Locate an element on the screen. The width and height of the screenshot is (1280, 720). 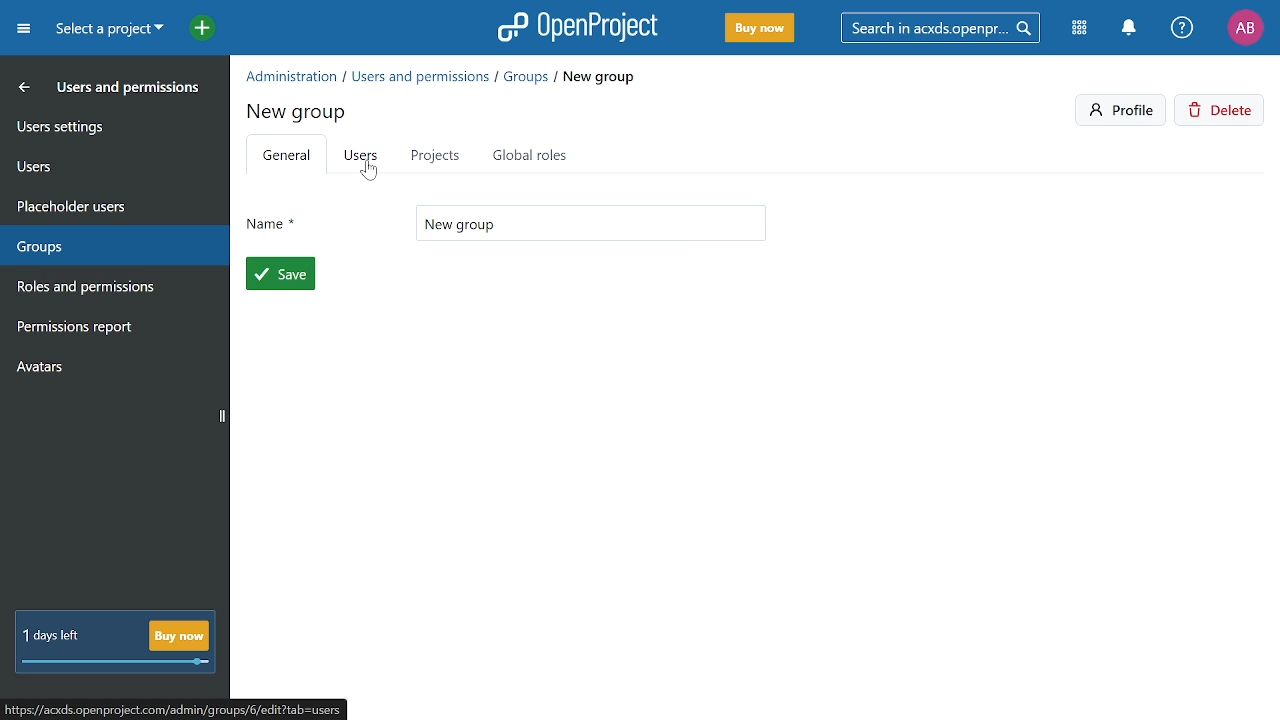
Groups is located at coordinates (109, 242).